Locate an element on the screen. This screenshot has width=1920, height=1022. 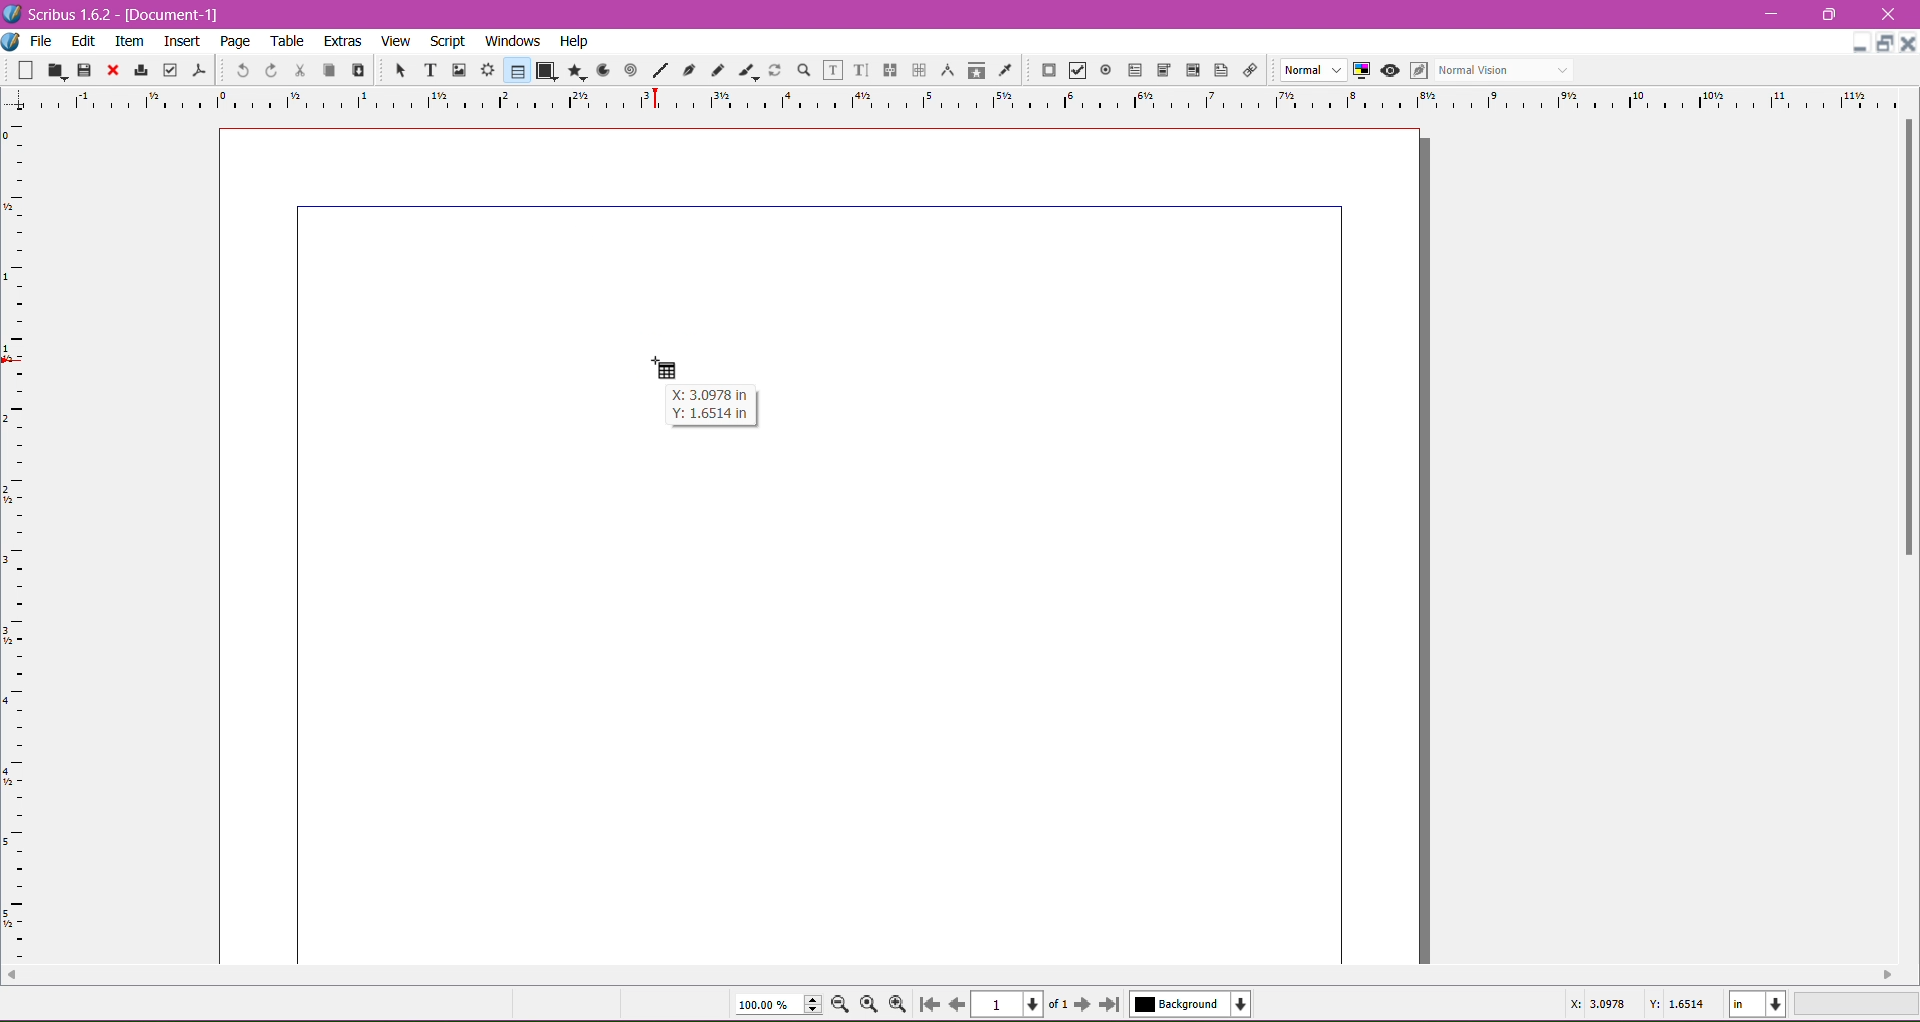
Freehand Line is located at coordinates (717, 71).